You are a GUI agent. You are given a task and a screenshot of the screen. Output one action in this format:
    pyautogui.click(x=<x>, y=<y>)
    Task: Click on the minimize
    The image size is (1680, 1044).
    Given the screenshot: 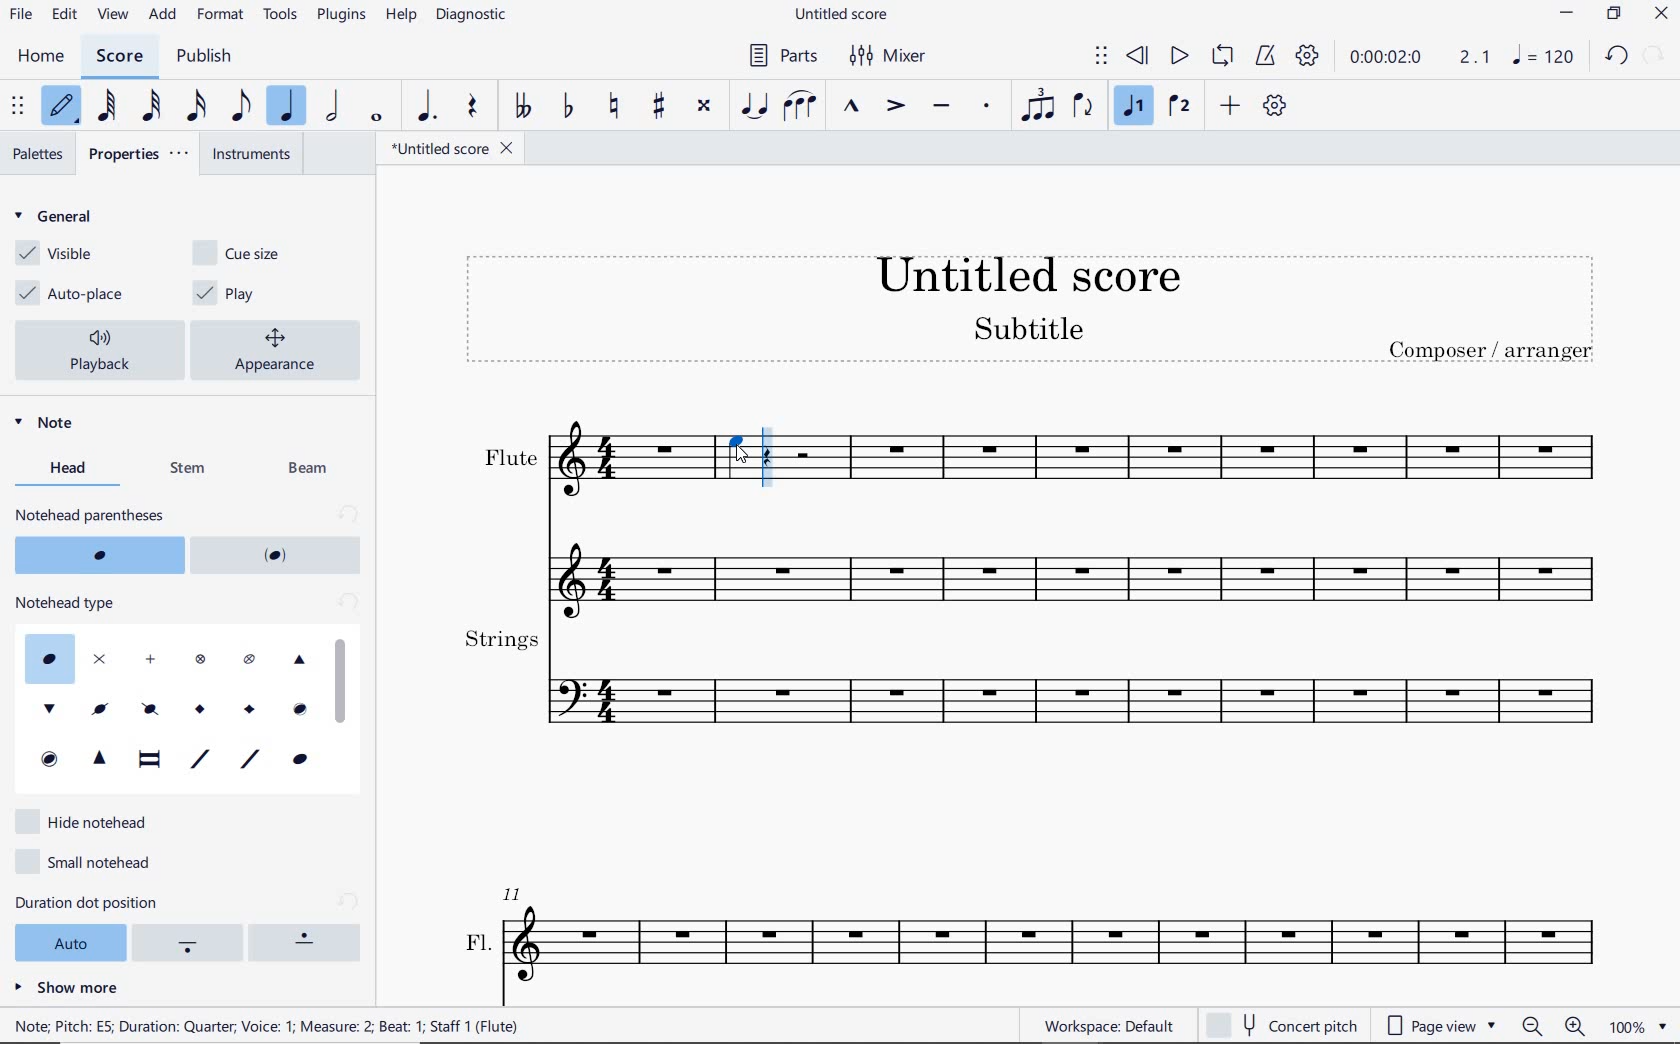 What is the action you would take?
    pyautogui.click(x=1567, y=16)
    